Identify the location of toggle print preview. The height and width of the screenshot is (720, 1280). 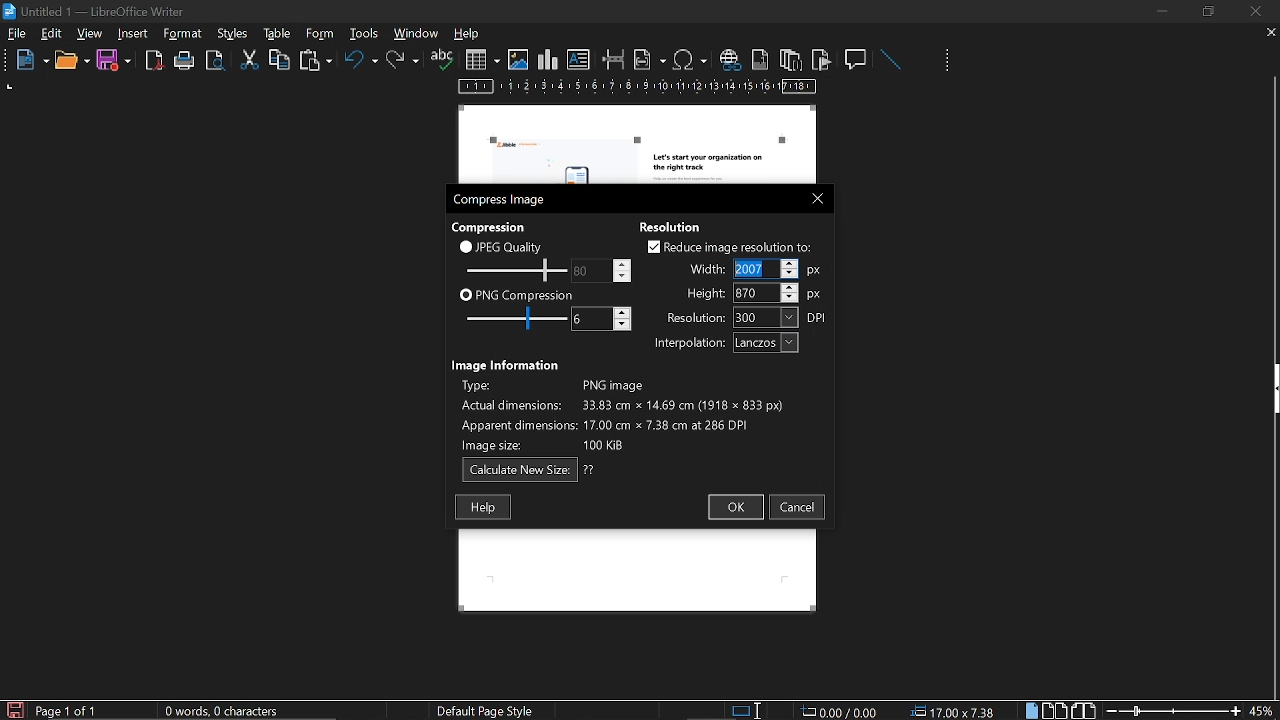
(218, 61).